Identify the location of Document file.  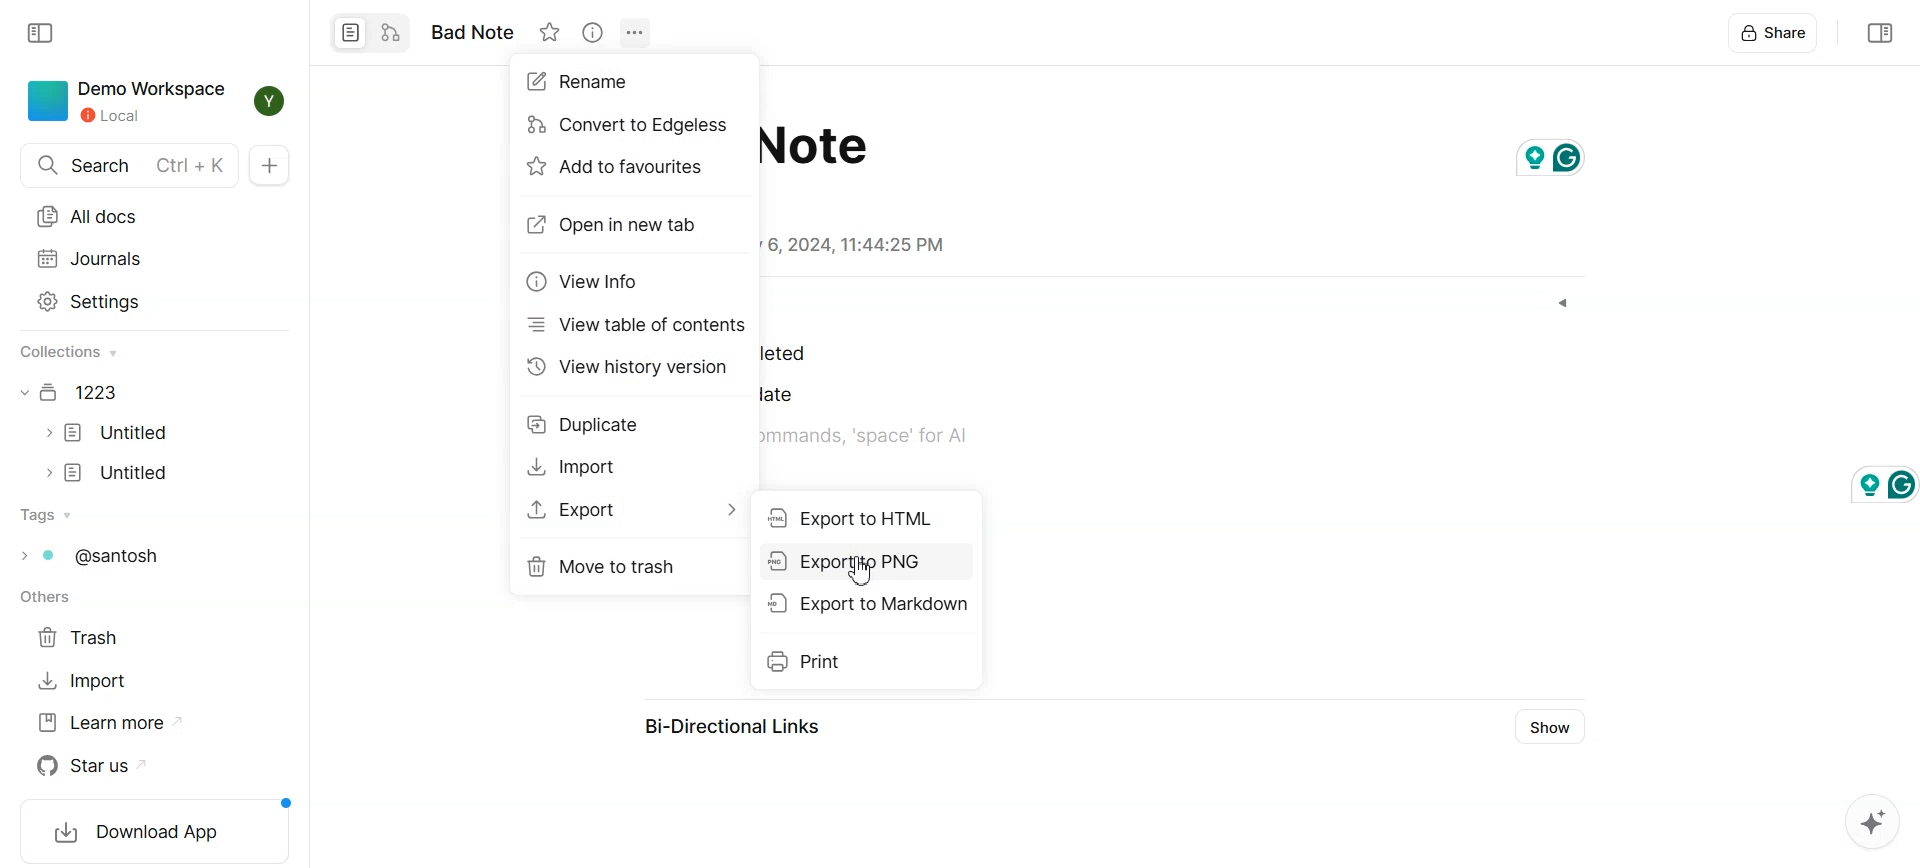
(108, 433).